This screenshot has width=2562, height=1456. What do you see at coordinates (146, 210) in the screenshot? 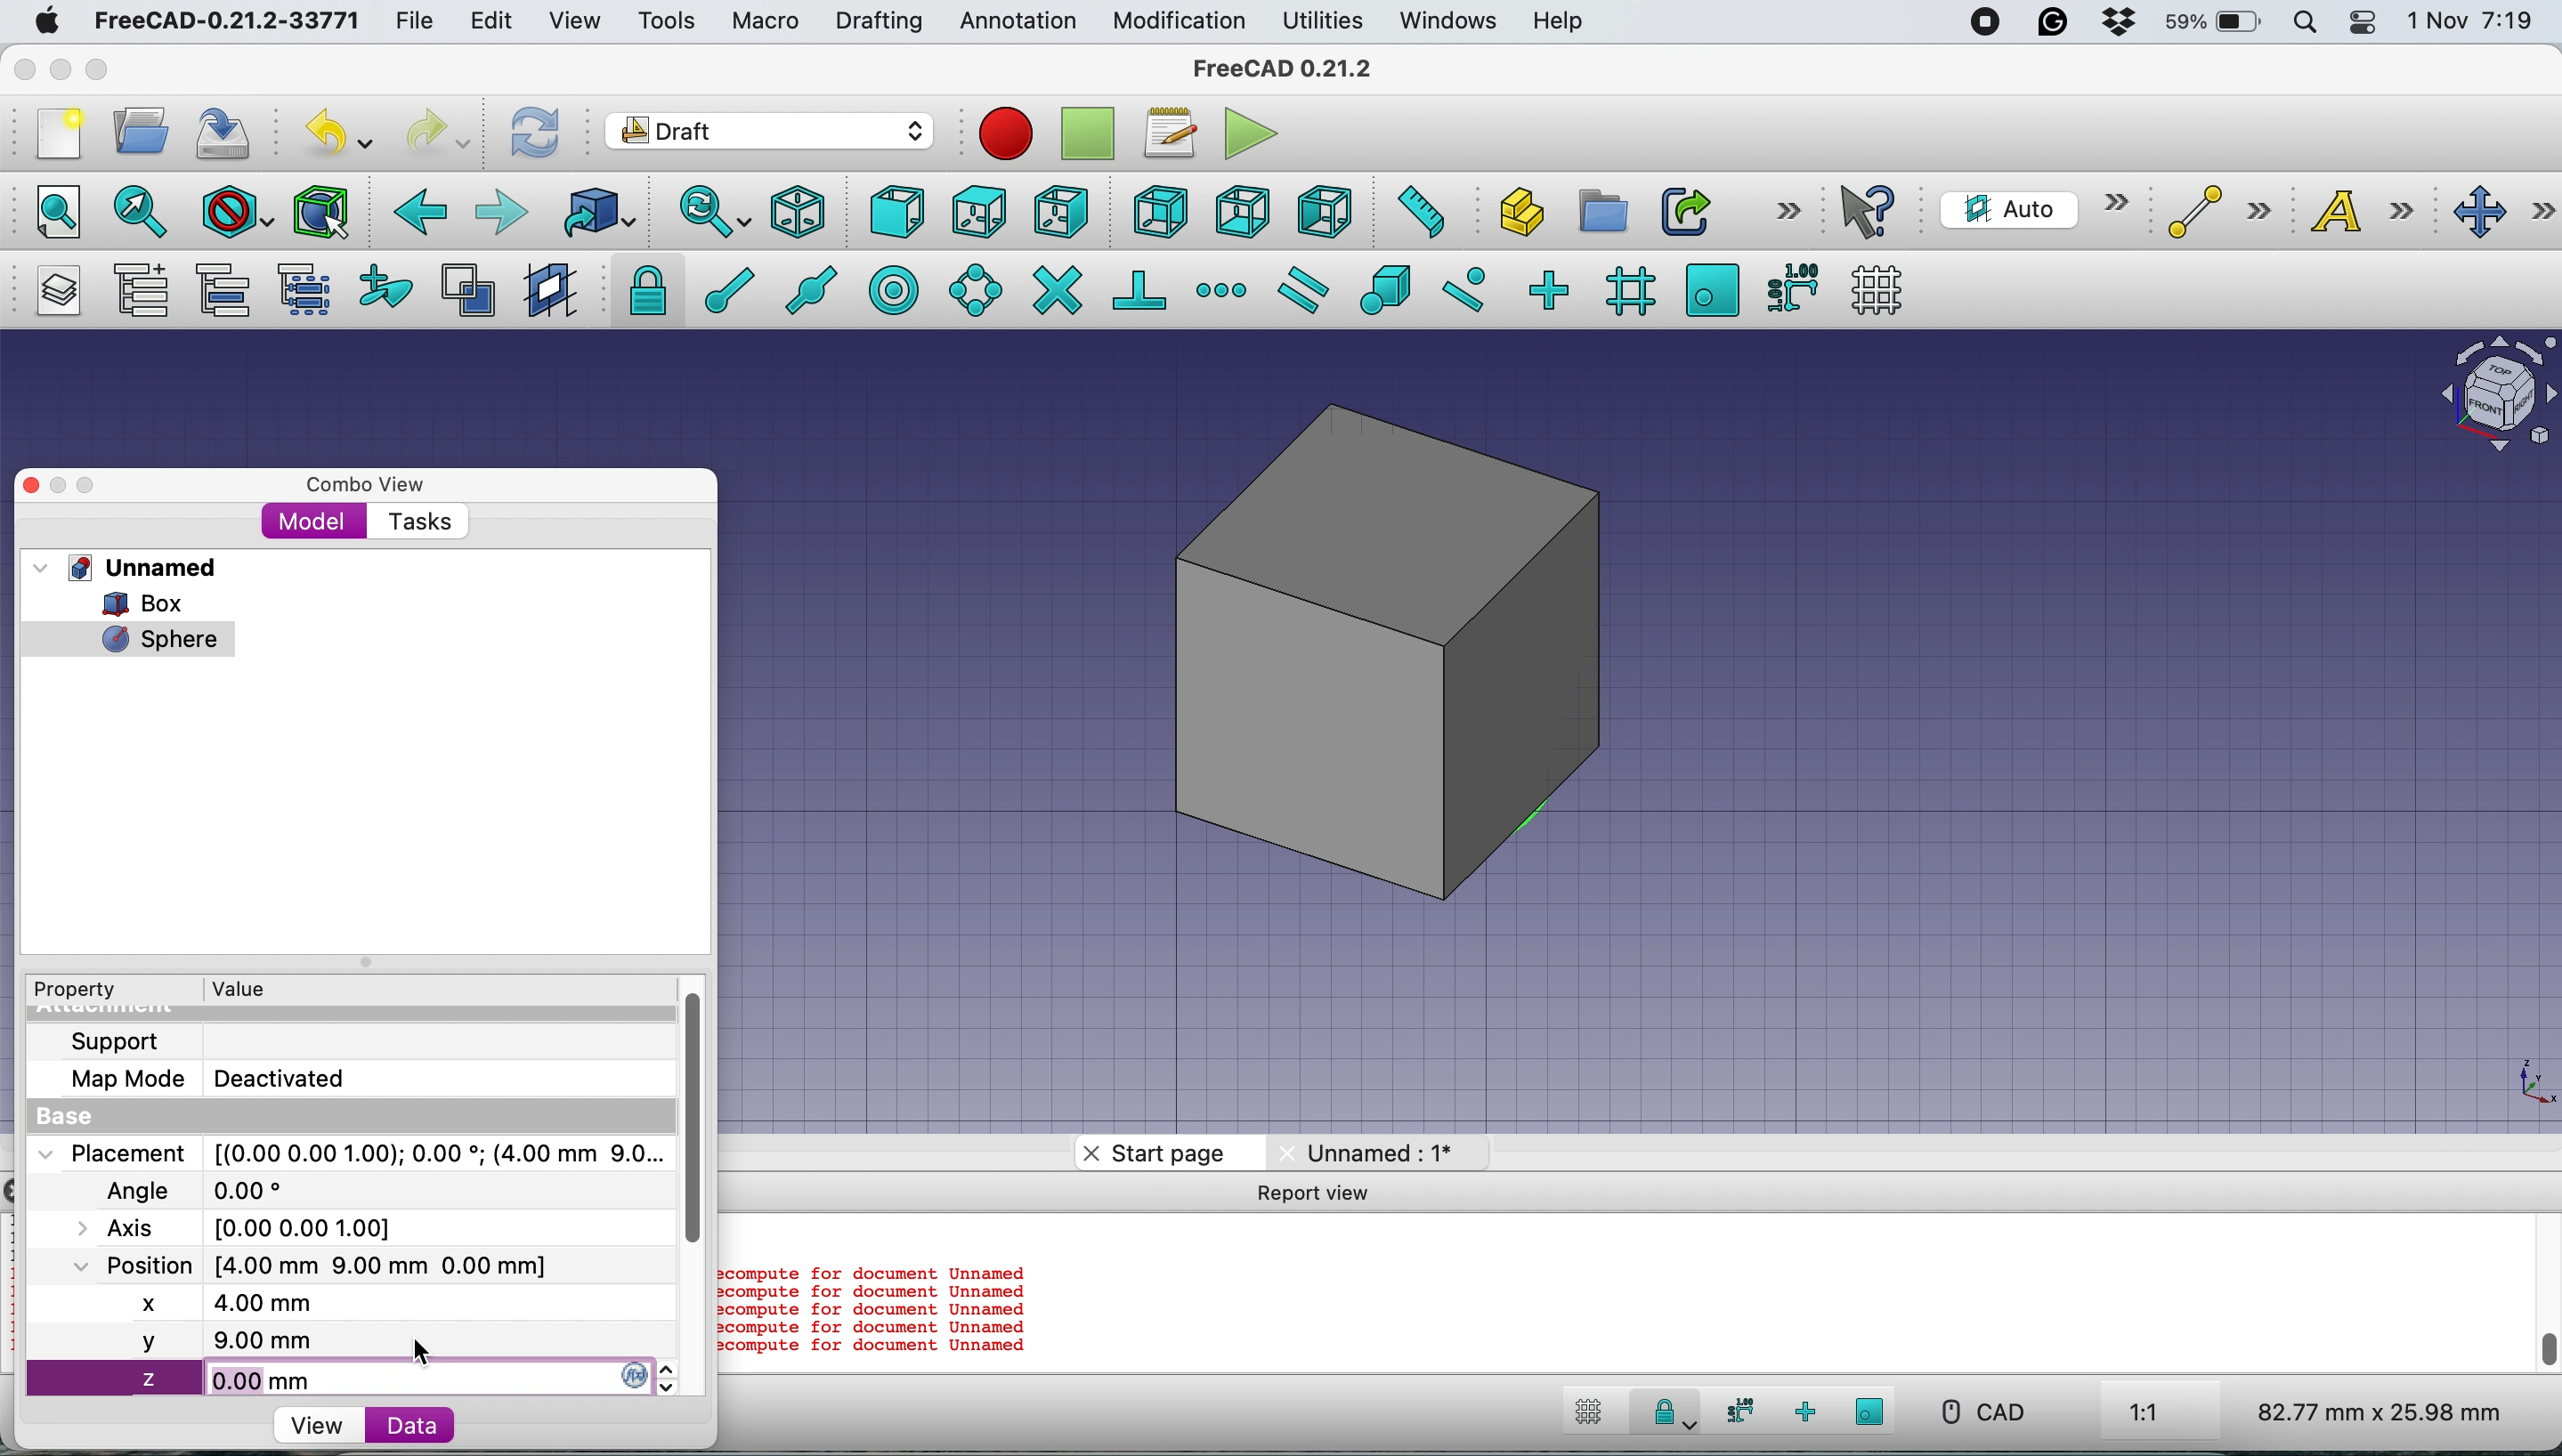
I see `fit selections` at bounding box center [146, 210].